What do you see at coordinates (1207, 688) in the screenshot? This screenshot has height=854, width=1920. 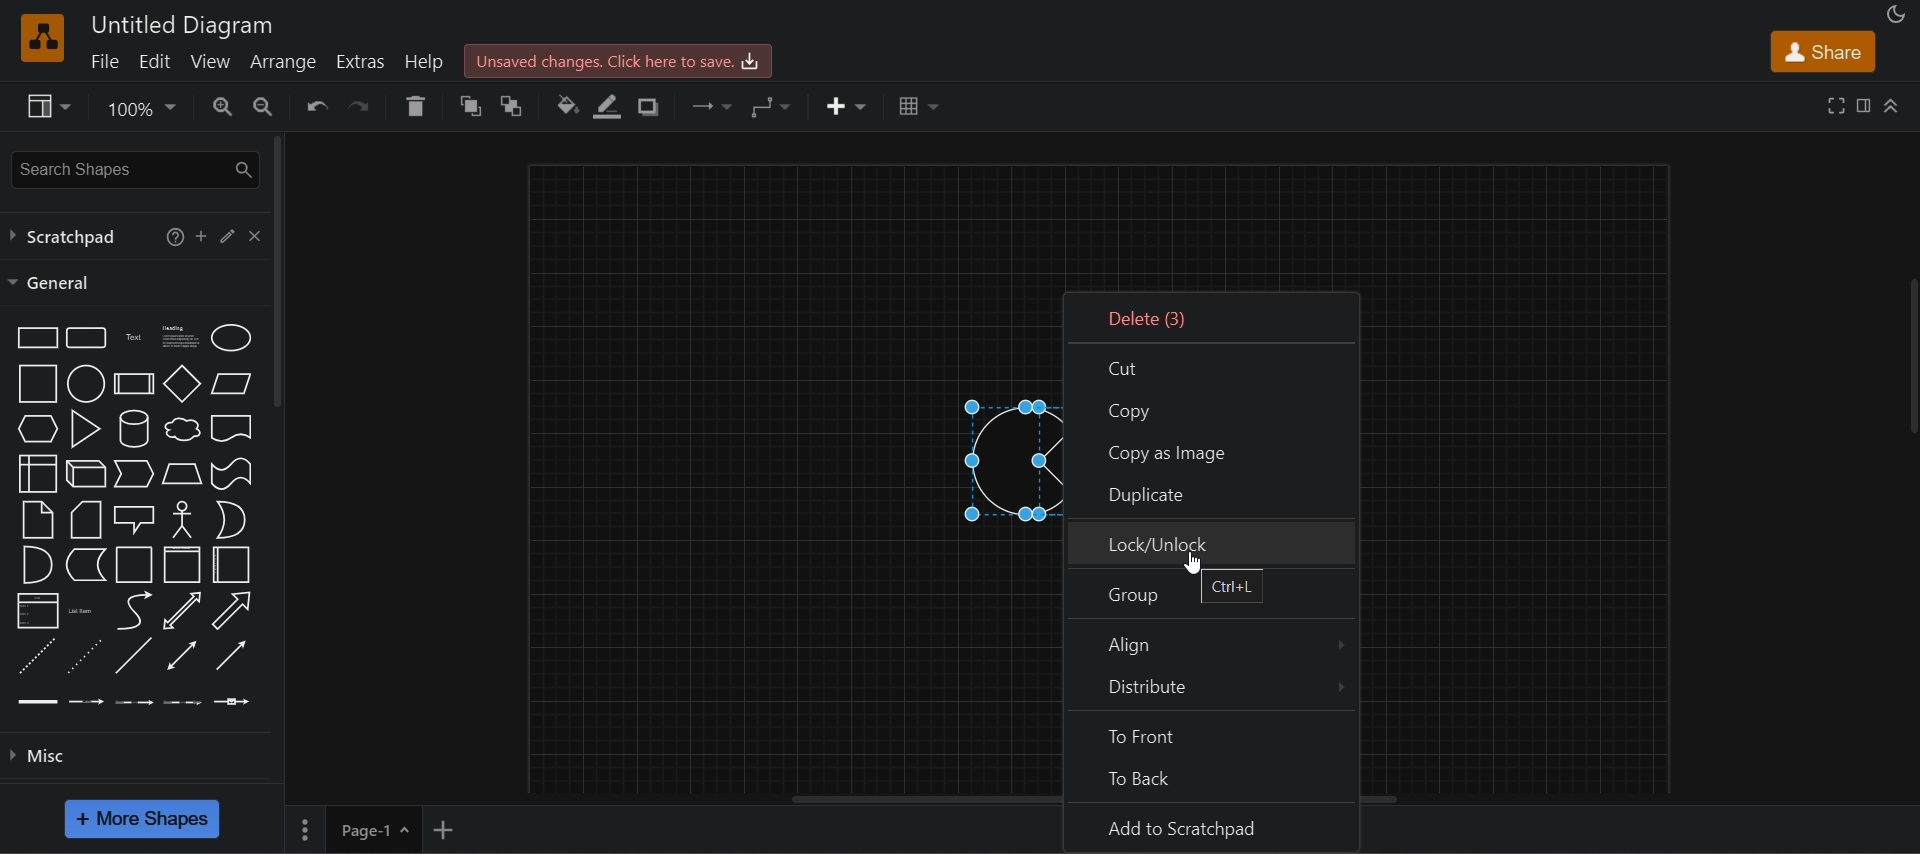 I see `distribute` at bounding box center [1207, 688].